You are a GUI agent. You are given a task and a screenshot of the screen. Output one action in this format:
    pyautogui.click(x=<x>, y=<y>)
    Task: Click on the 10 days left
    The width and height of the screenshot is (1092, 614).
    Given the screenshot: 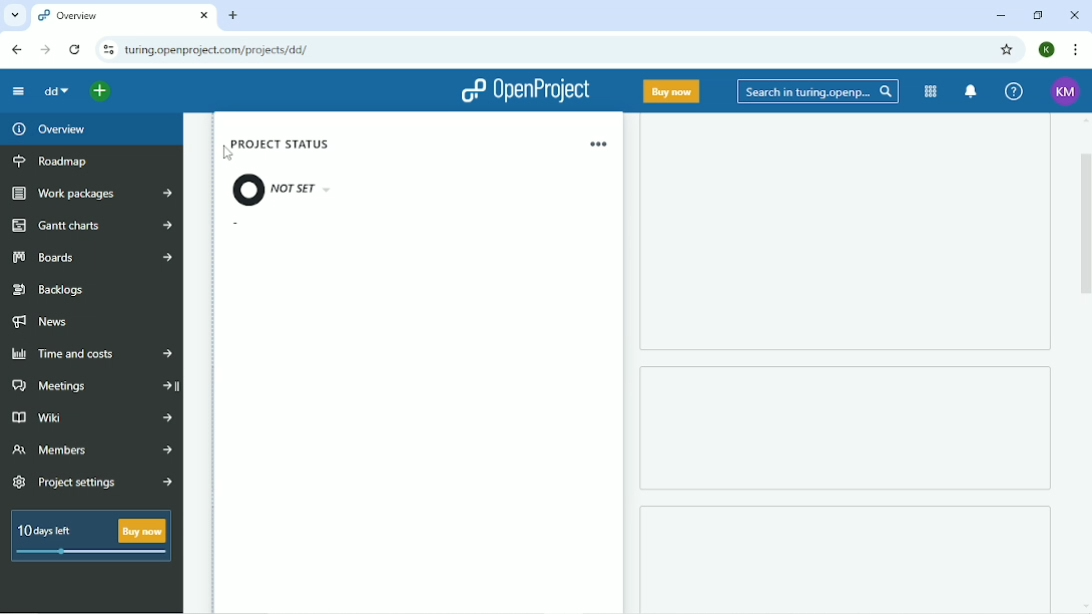 What is the action you would take?
    pyautogui.click(x=89, y=538)
    